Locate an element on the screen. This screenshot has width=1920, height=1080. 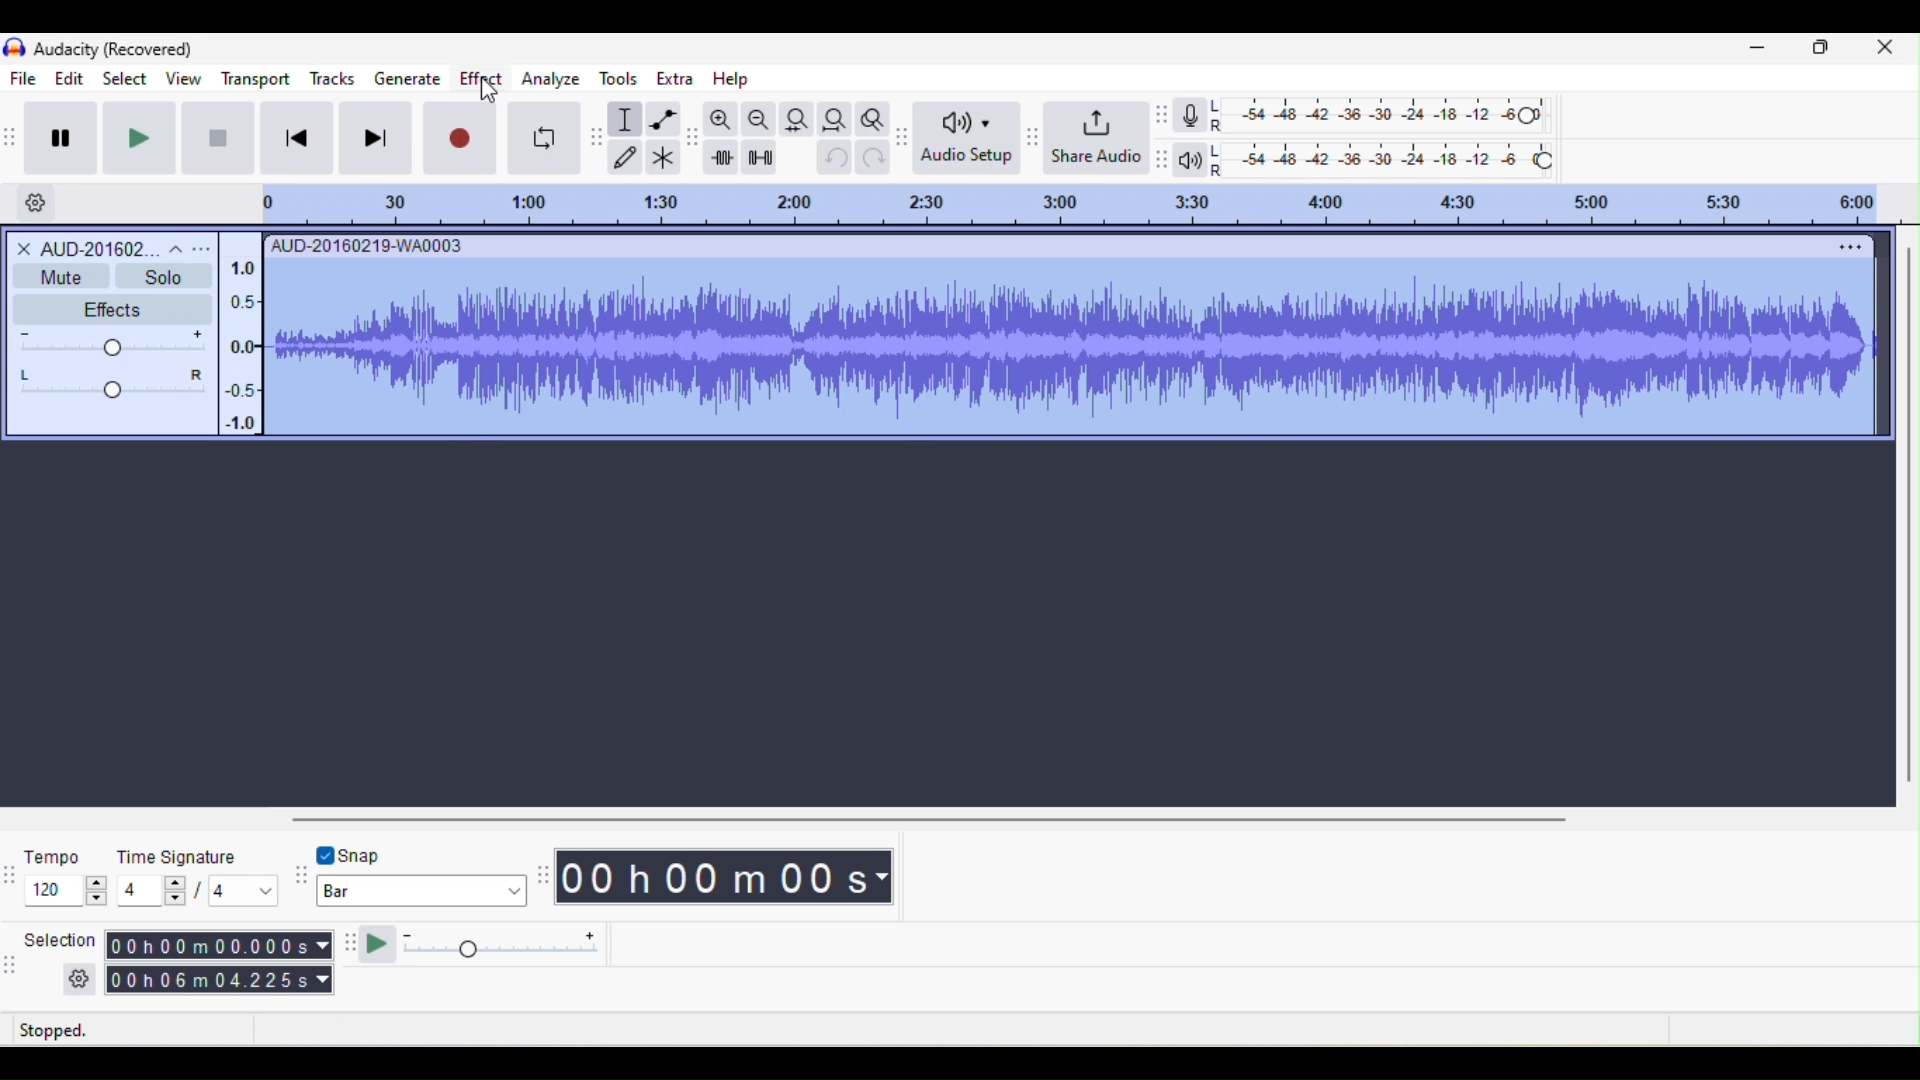
analyze is located at coordinates (550, 82).